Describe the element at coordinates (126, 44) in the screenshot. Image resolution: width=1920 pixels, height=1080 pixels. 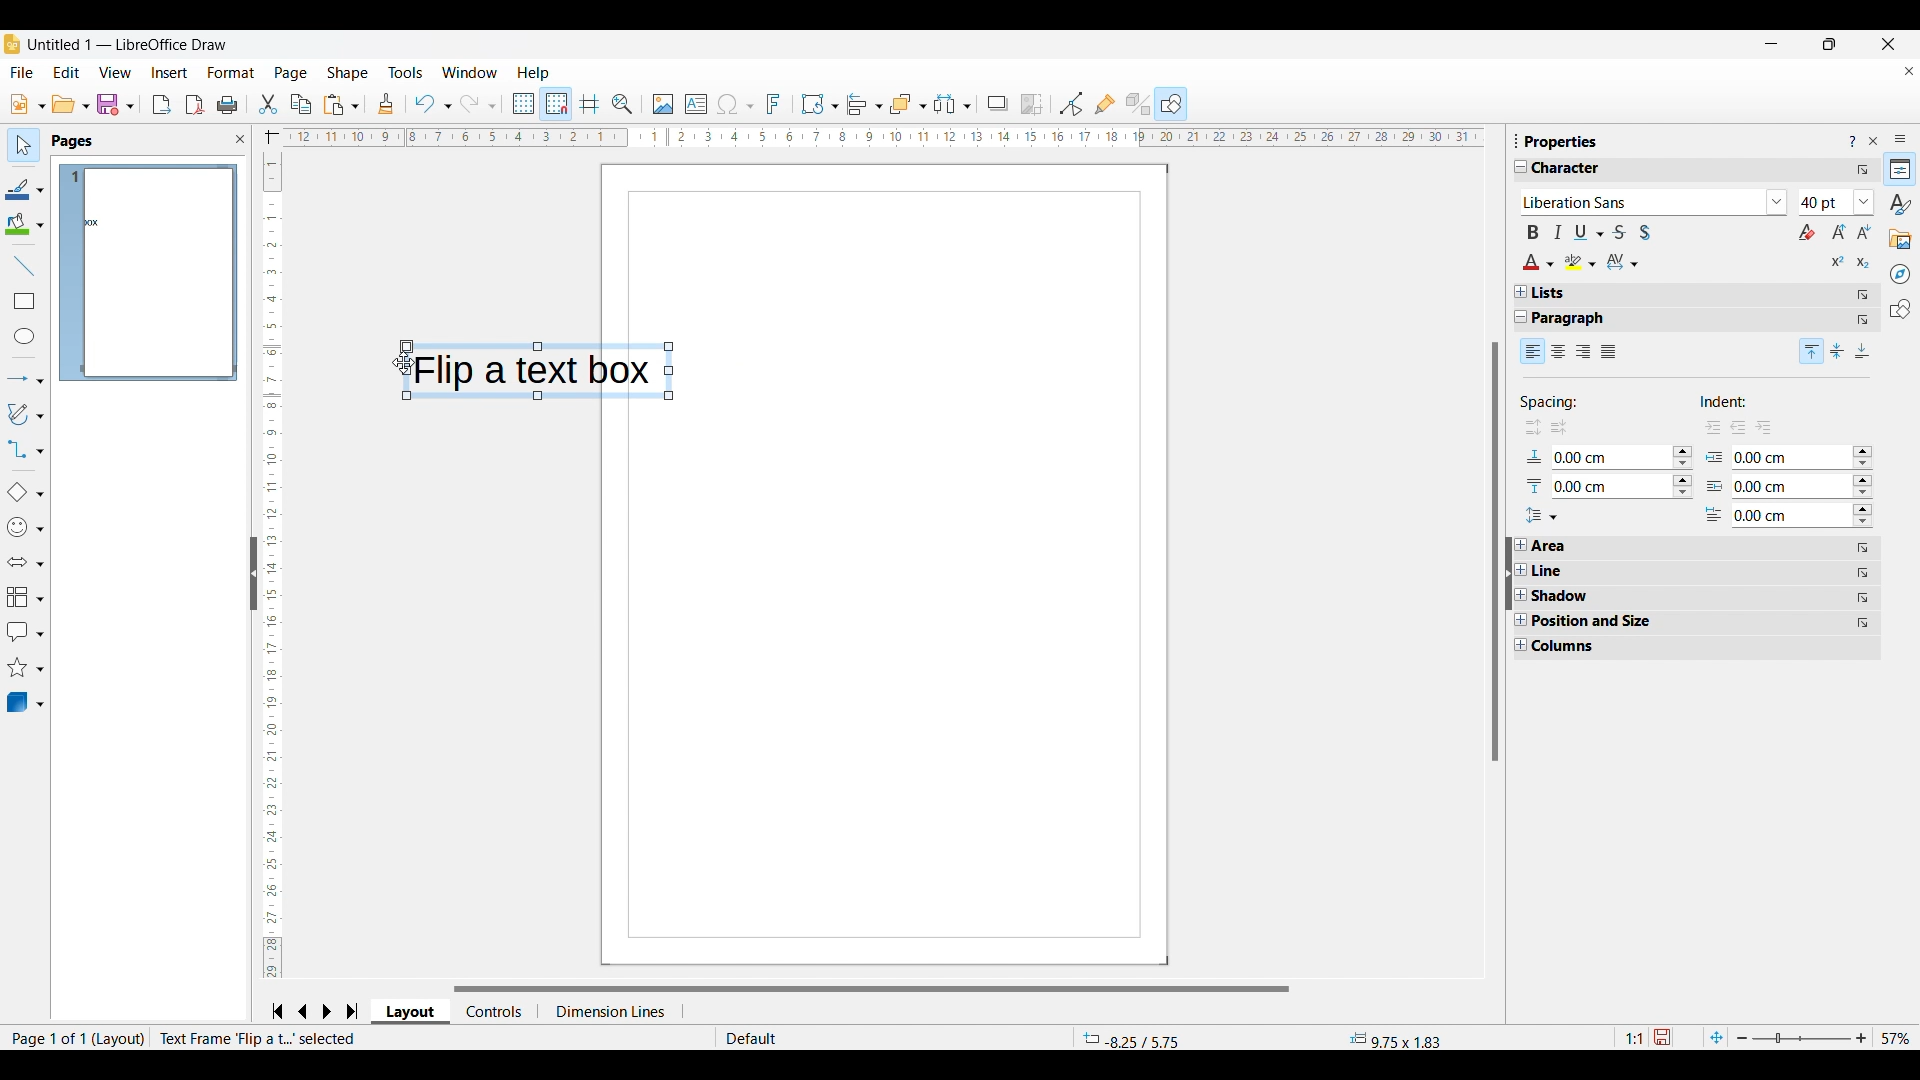
I see `Untitled 1 - Libreoffice draw` at that location.